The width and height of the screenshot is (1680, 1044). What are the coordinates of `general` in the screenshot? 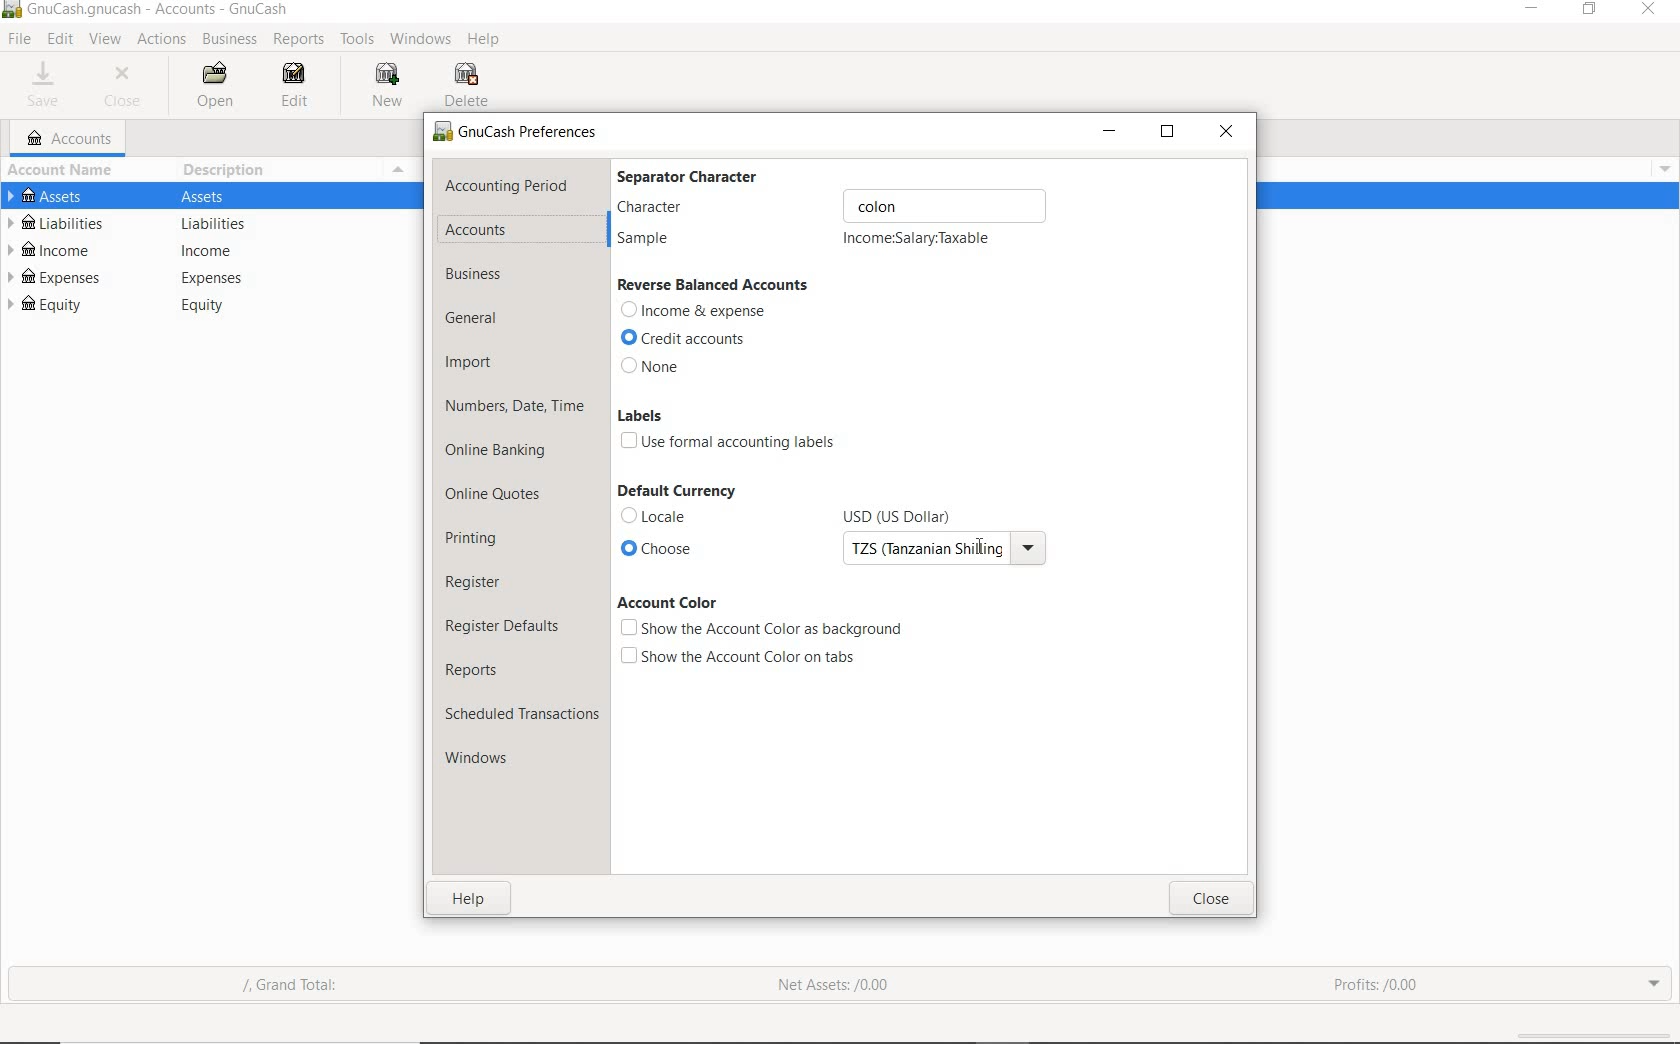 It's located at (479, 319).